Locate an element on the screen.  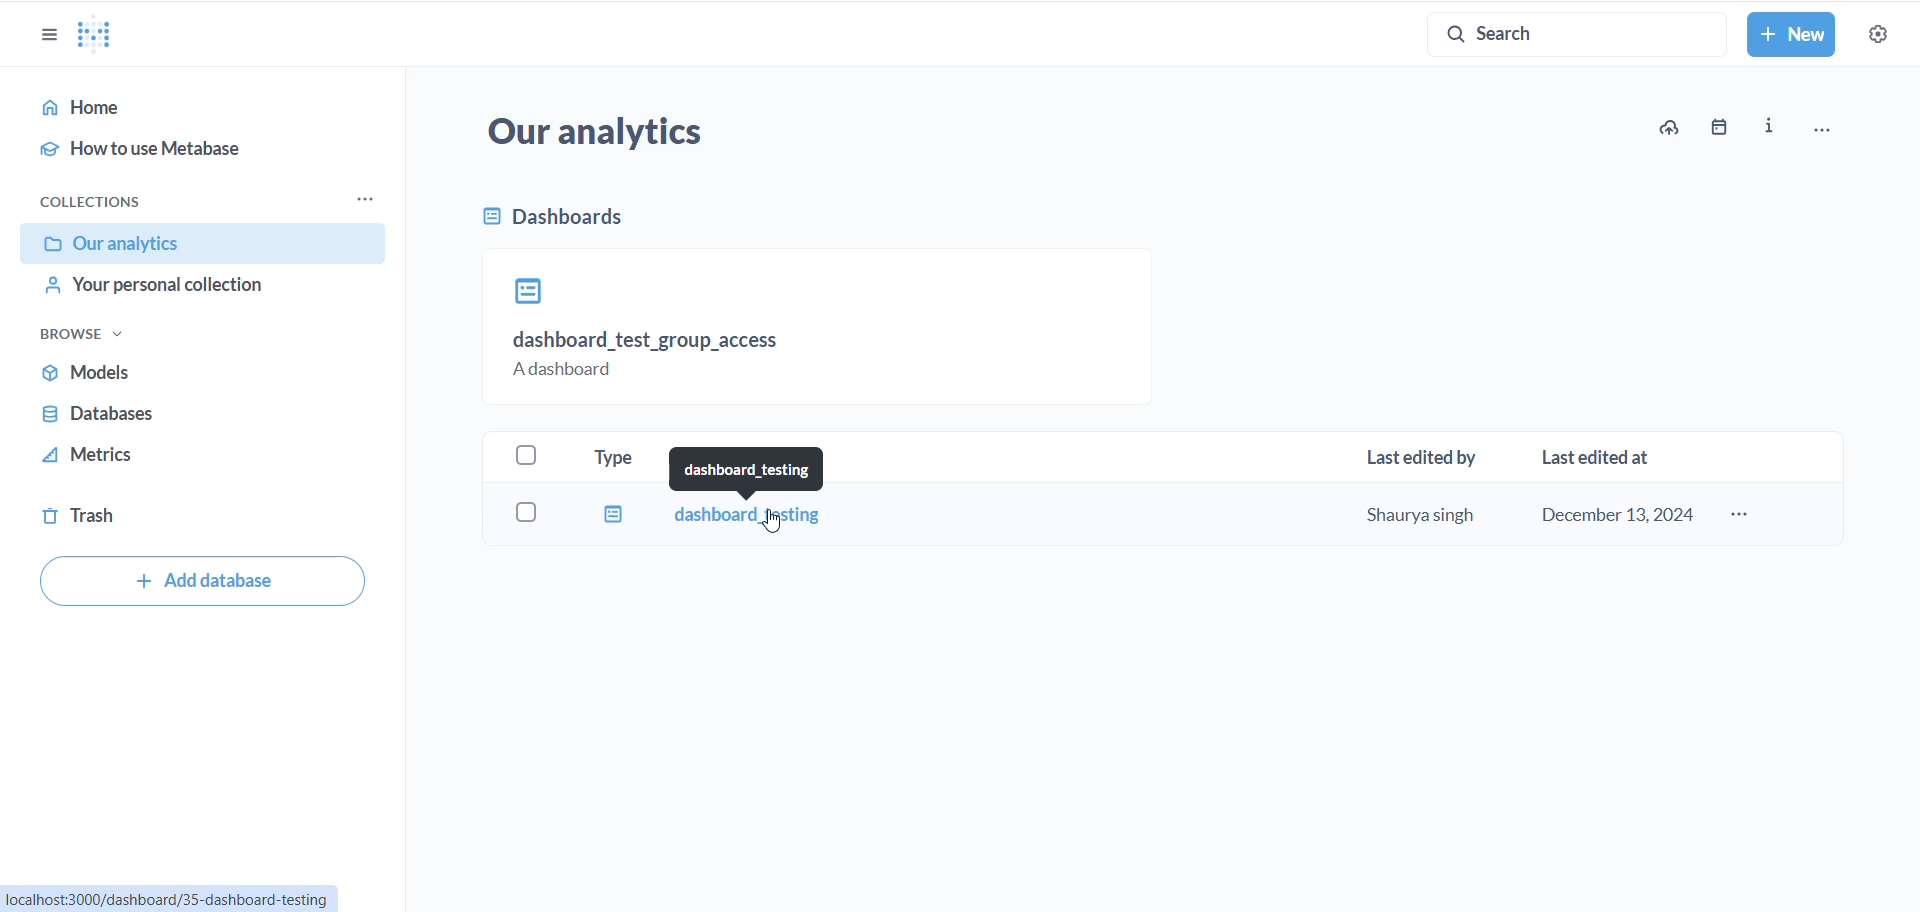
cursor is located at coordinates (134, 248).